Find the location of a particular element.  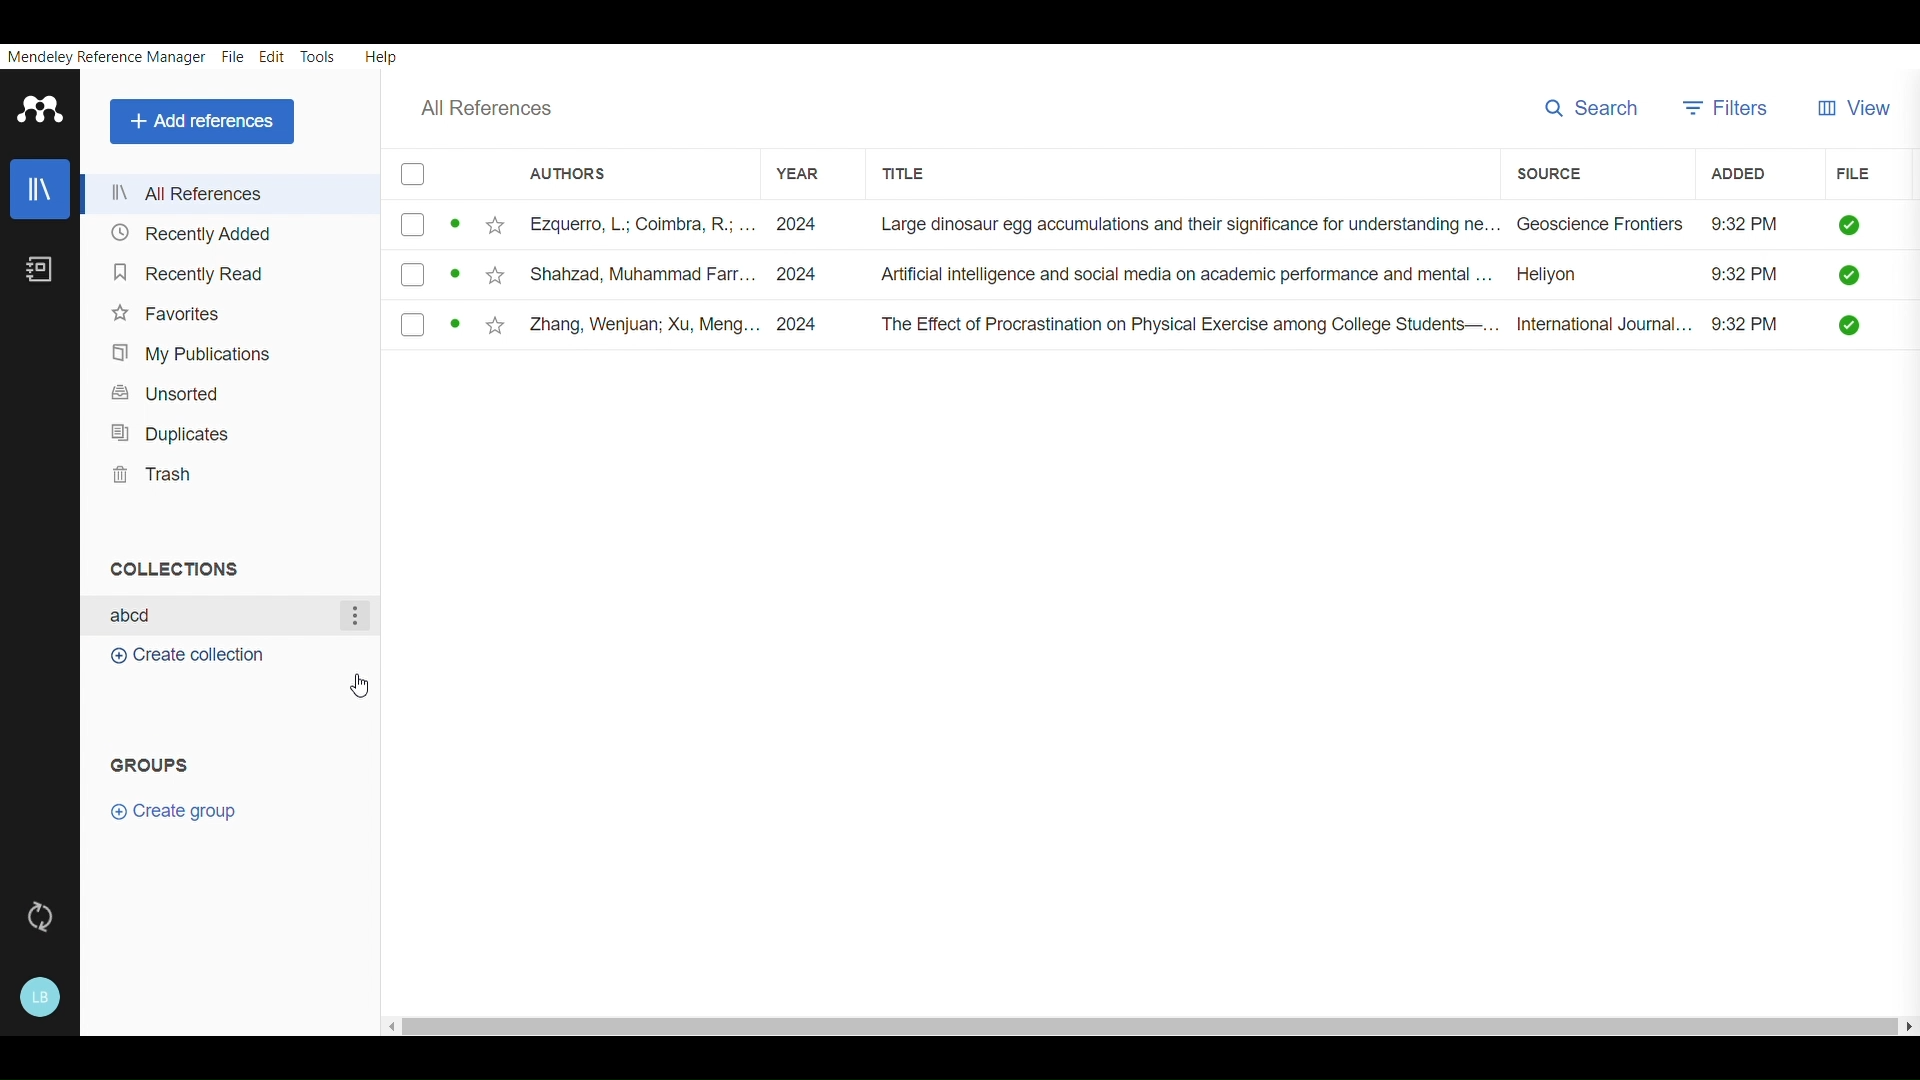

Sync is located at coordinates (39, 919).